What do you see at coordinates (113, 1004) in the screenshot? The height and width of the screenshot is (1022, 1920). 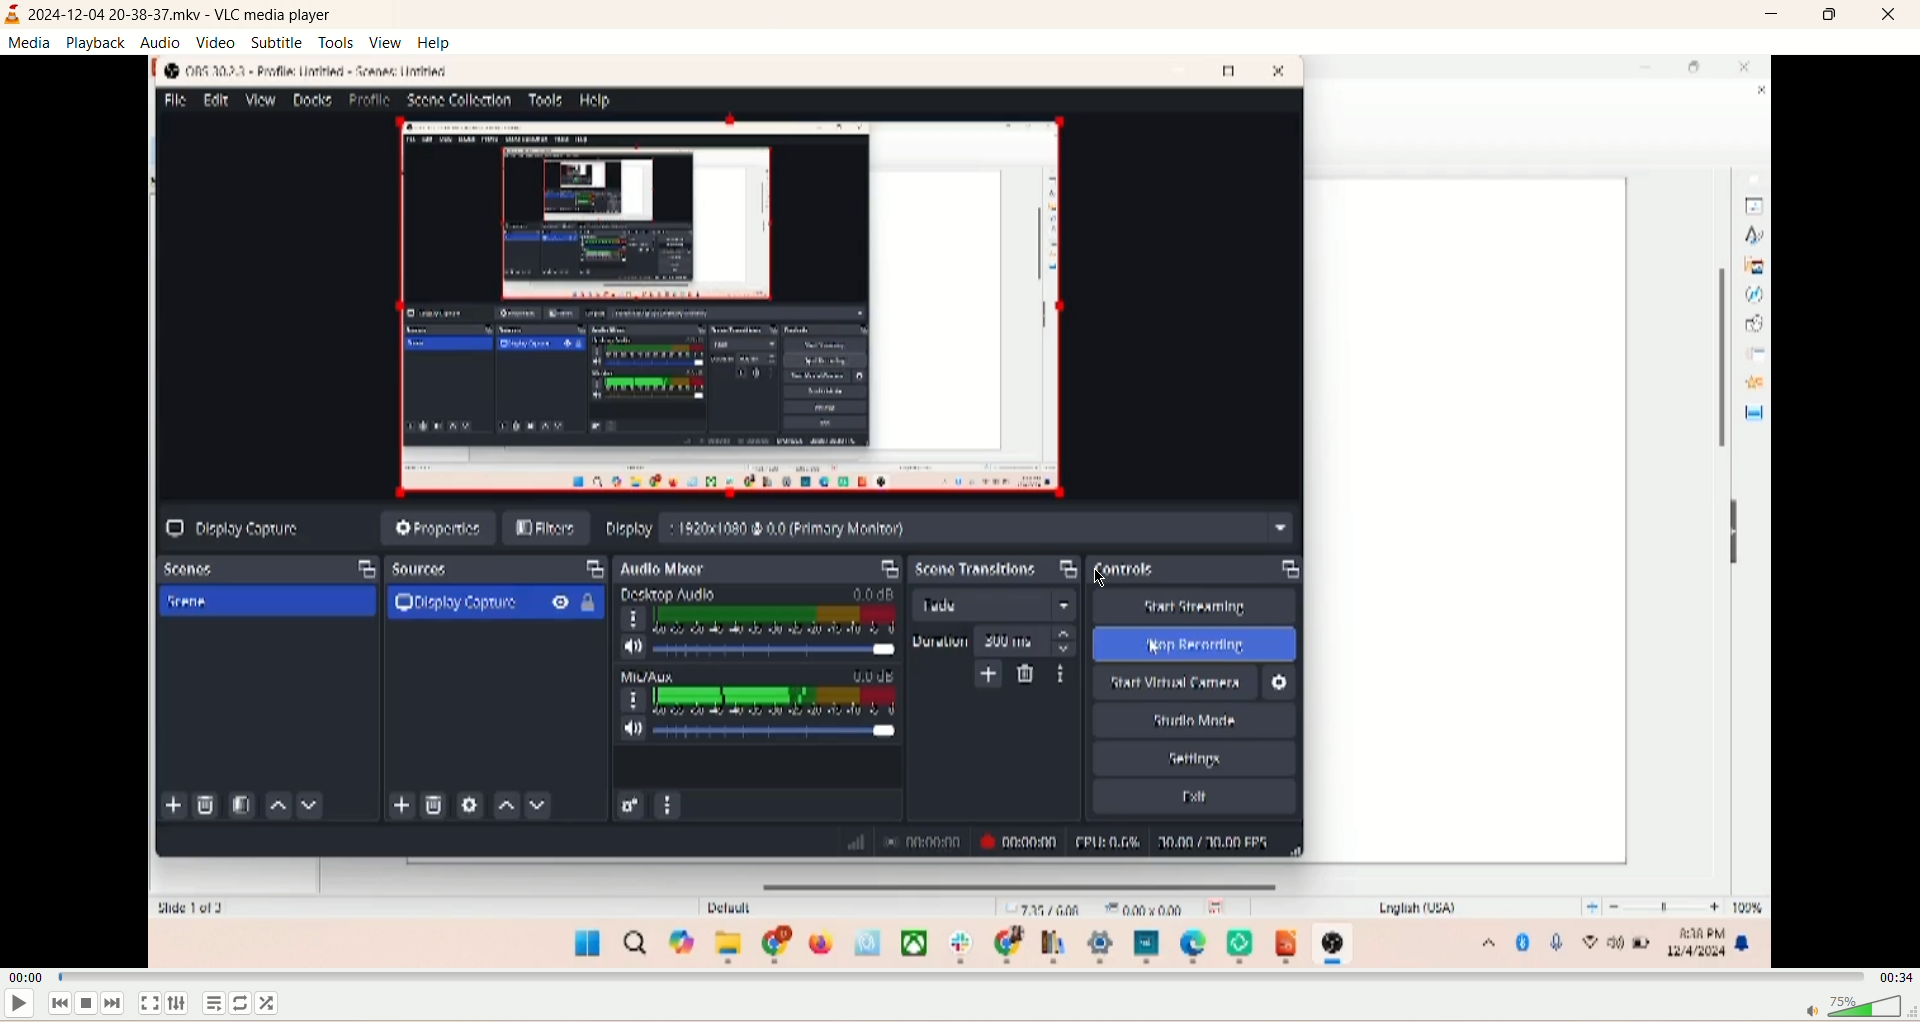 I see `next` at bounding box center [113, 1004].